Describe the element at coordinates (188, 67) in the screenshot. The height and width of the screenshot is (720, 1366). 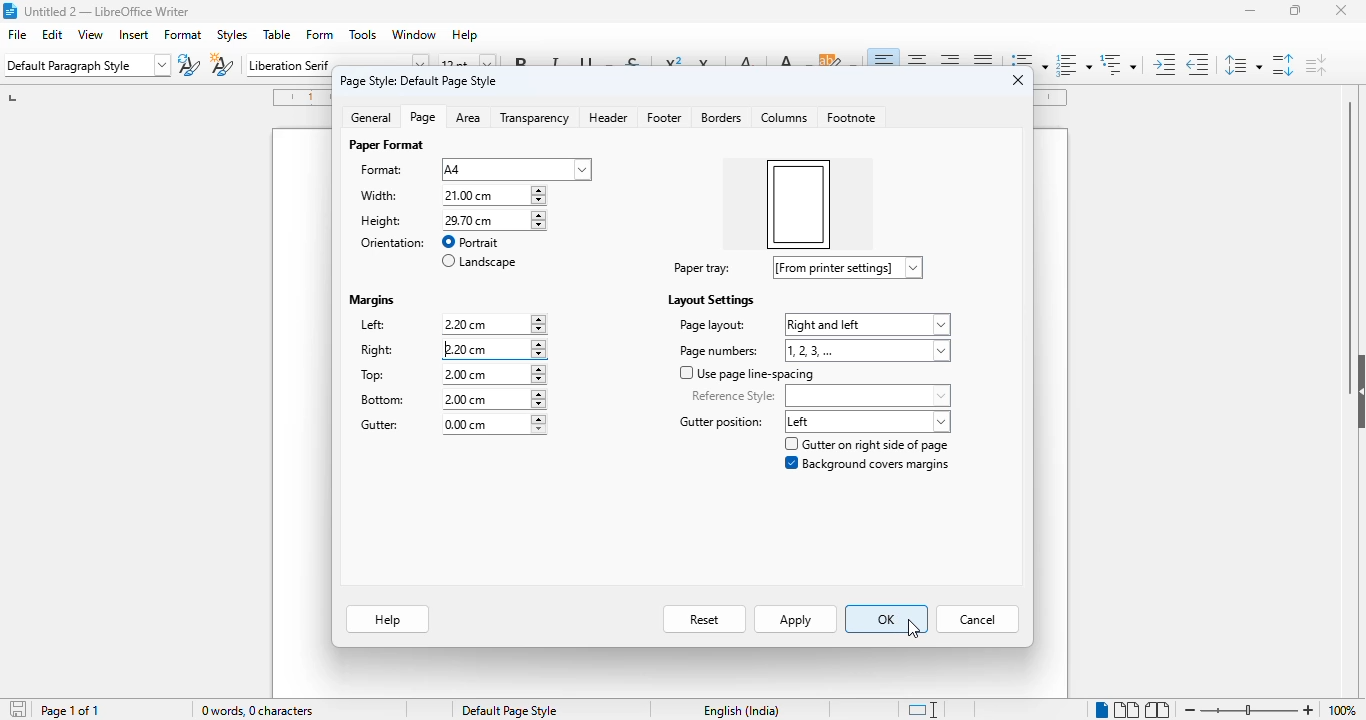
I see `update paragraph style` at that location.